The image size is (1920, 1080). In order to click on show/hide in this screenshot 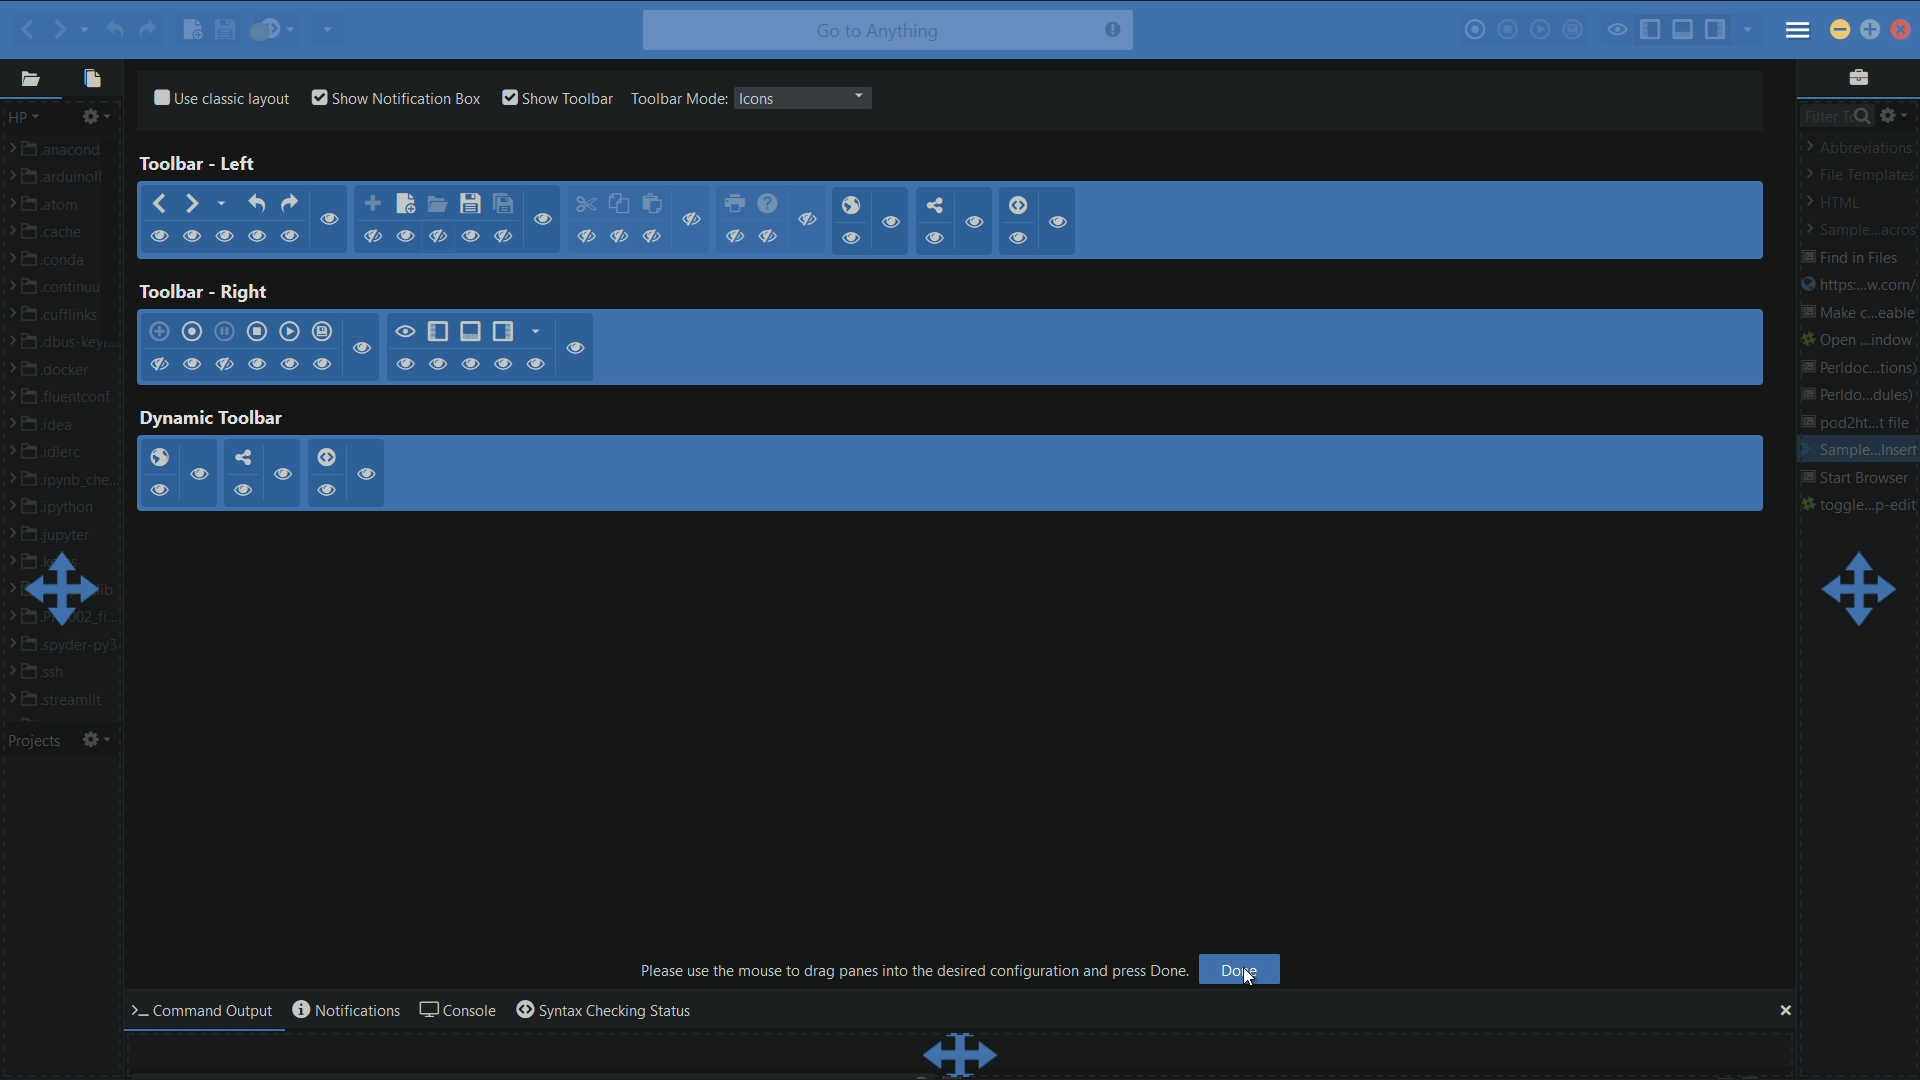, I will do `click(893, 224)`.